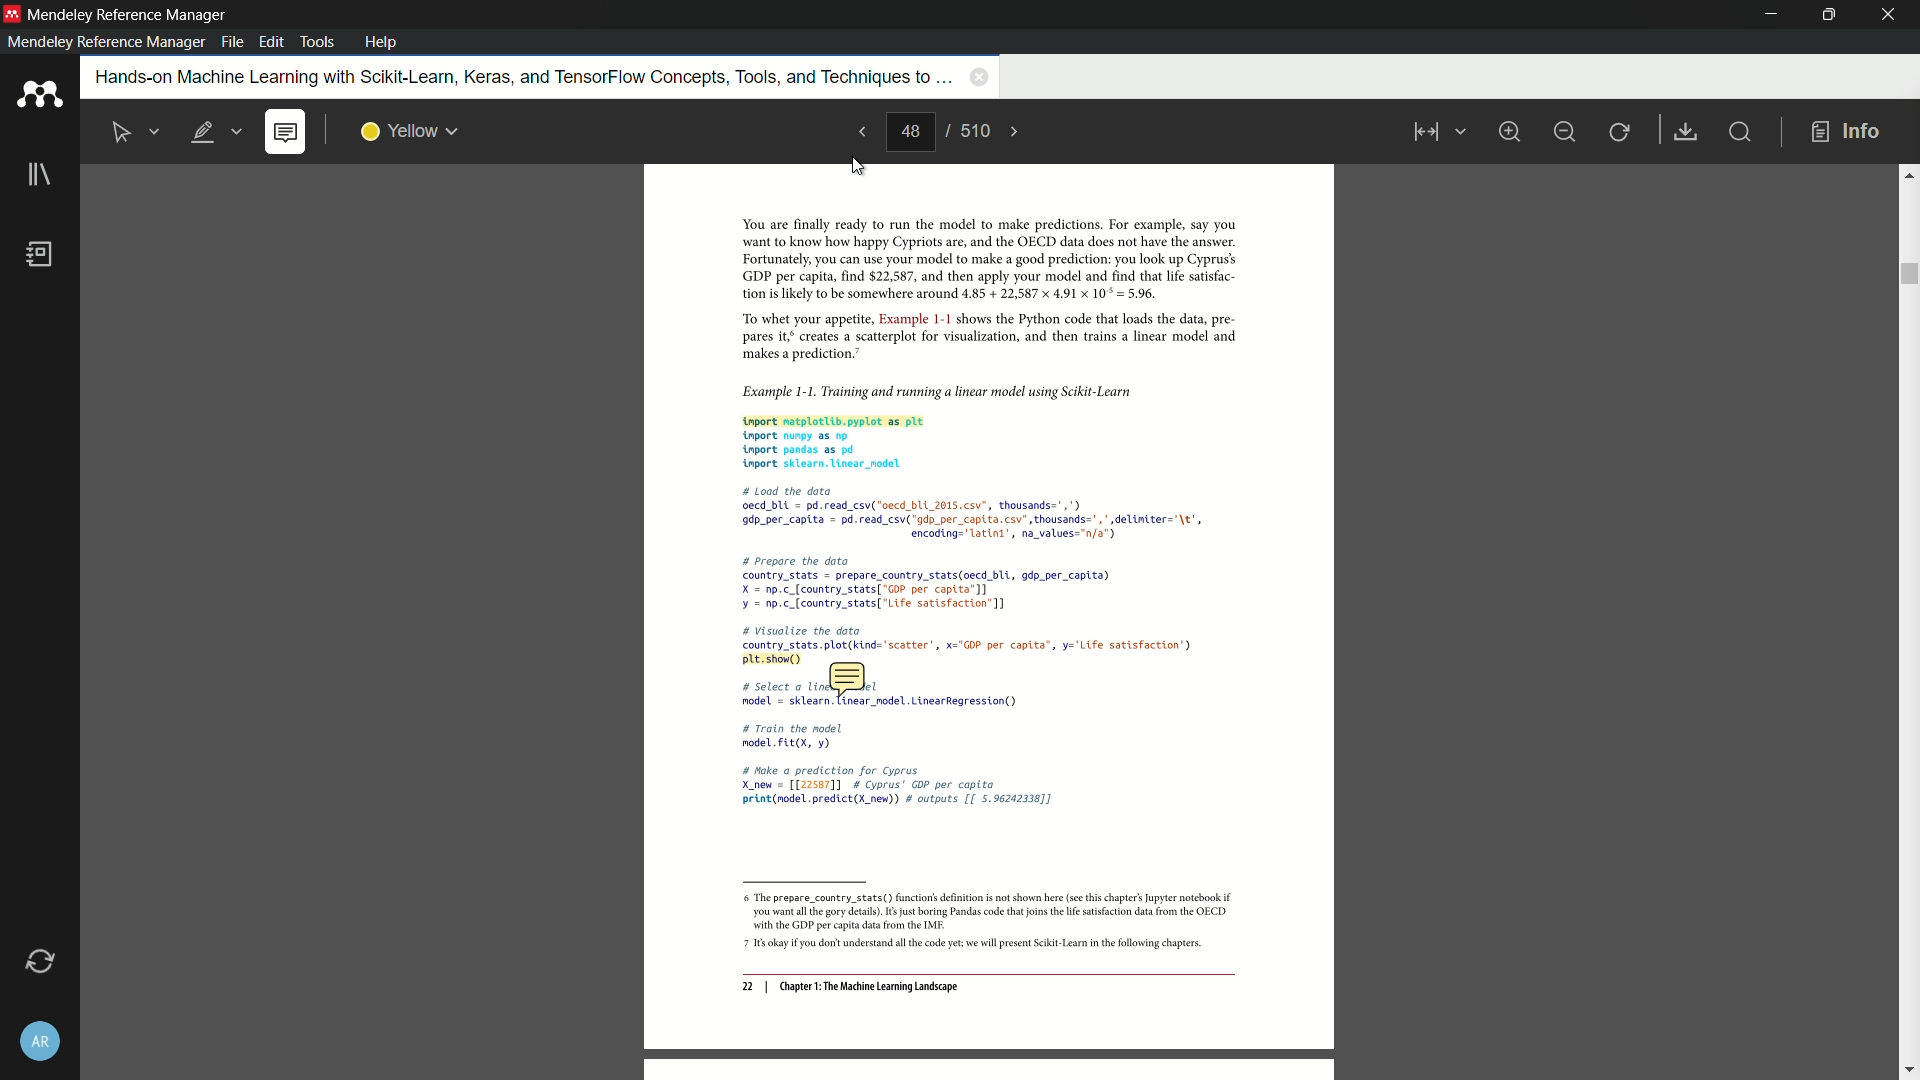  I want to click on # Load the data

Oecd bUL = pd. read_csv("oecd_bLL_2015.csv”, thousands=",")

9dp_per_captta = pd.read_csv("adp_per capita. csv’, thousands=",* delintter="\t',
encodtng="latint’, na_values="n/a")

# prepare the data

country_stats = prepare_country_stats(oecd_bl{, gdp_per capita)

X = np.c_[country_stats[ “Go? per capita]

¥ = 0p.c_[country_stats[ "Life satisfaction]

# Visualize the dota

country_stats.plot(kind="scatter', x="DP per capita”, y='Life satisfaction’)

preside, so click(978, 571).